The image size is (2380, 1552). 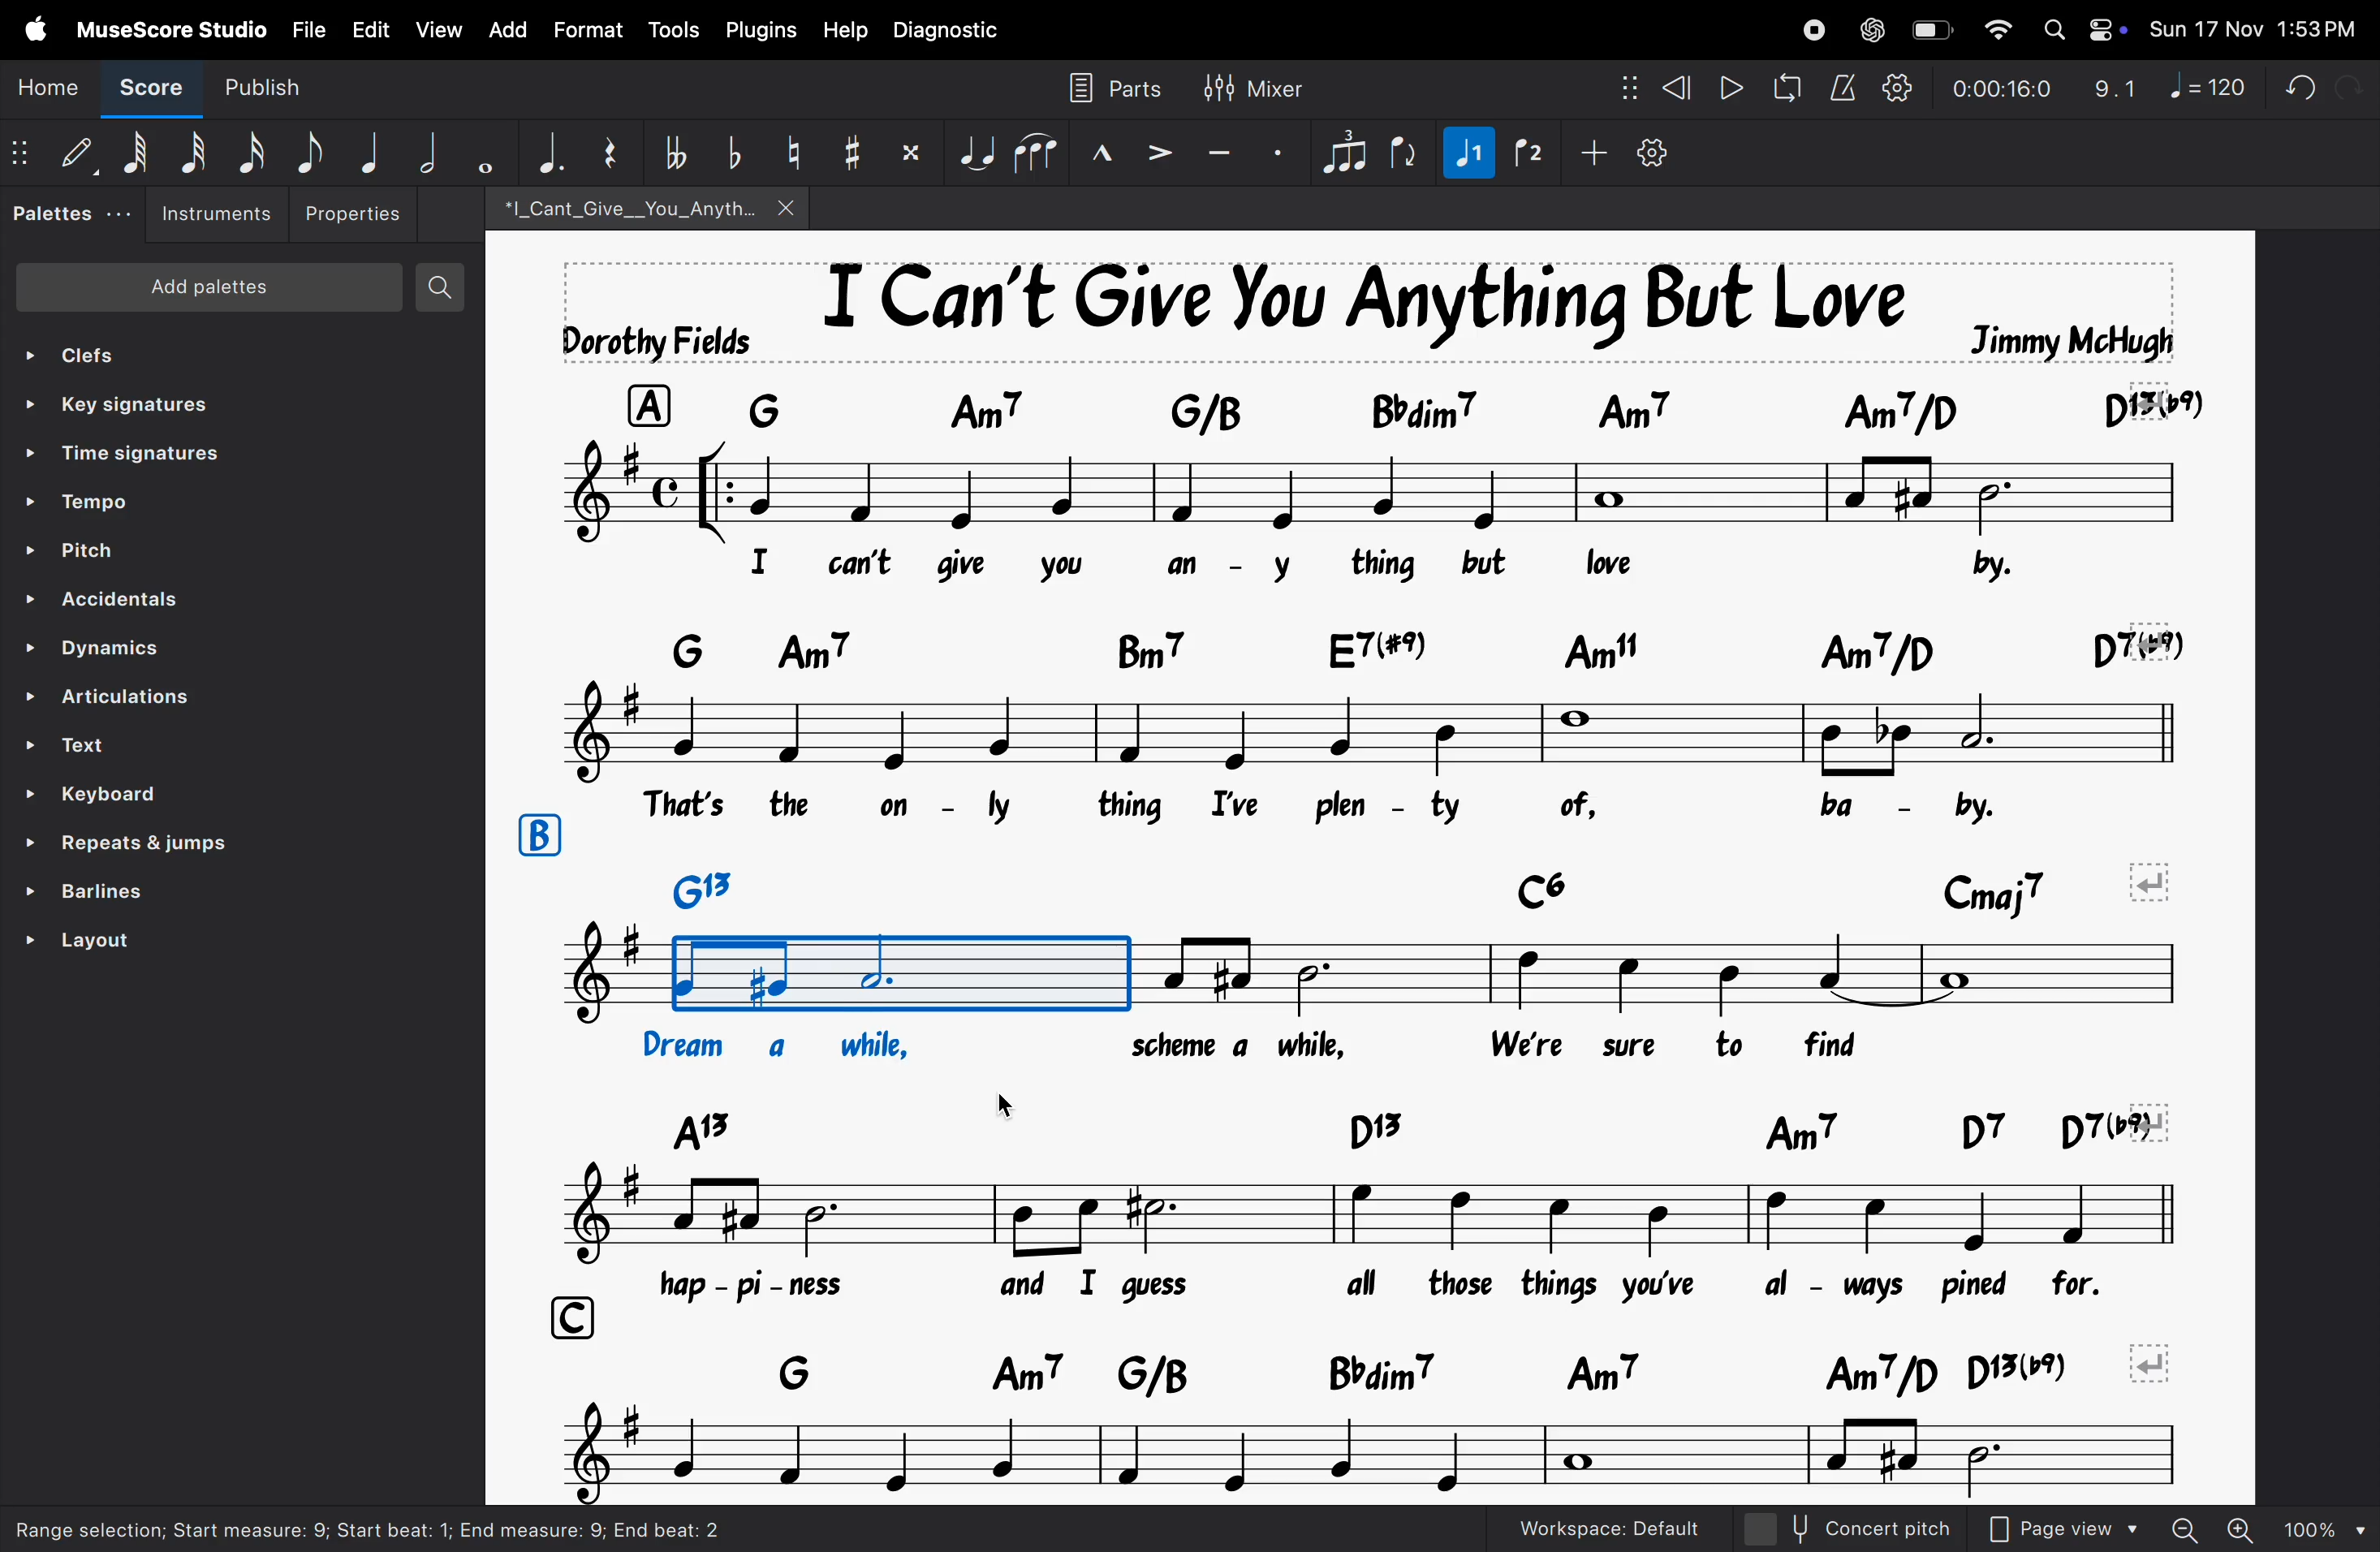 I want to click on song, so click(x=640, y=206).